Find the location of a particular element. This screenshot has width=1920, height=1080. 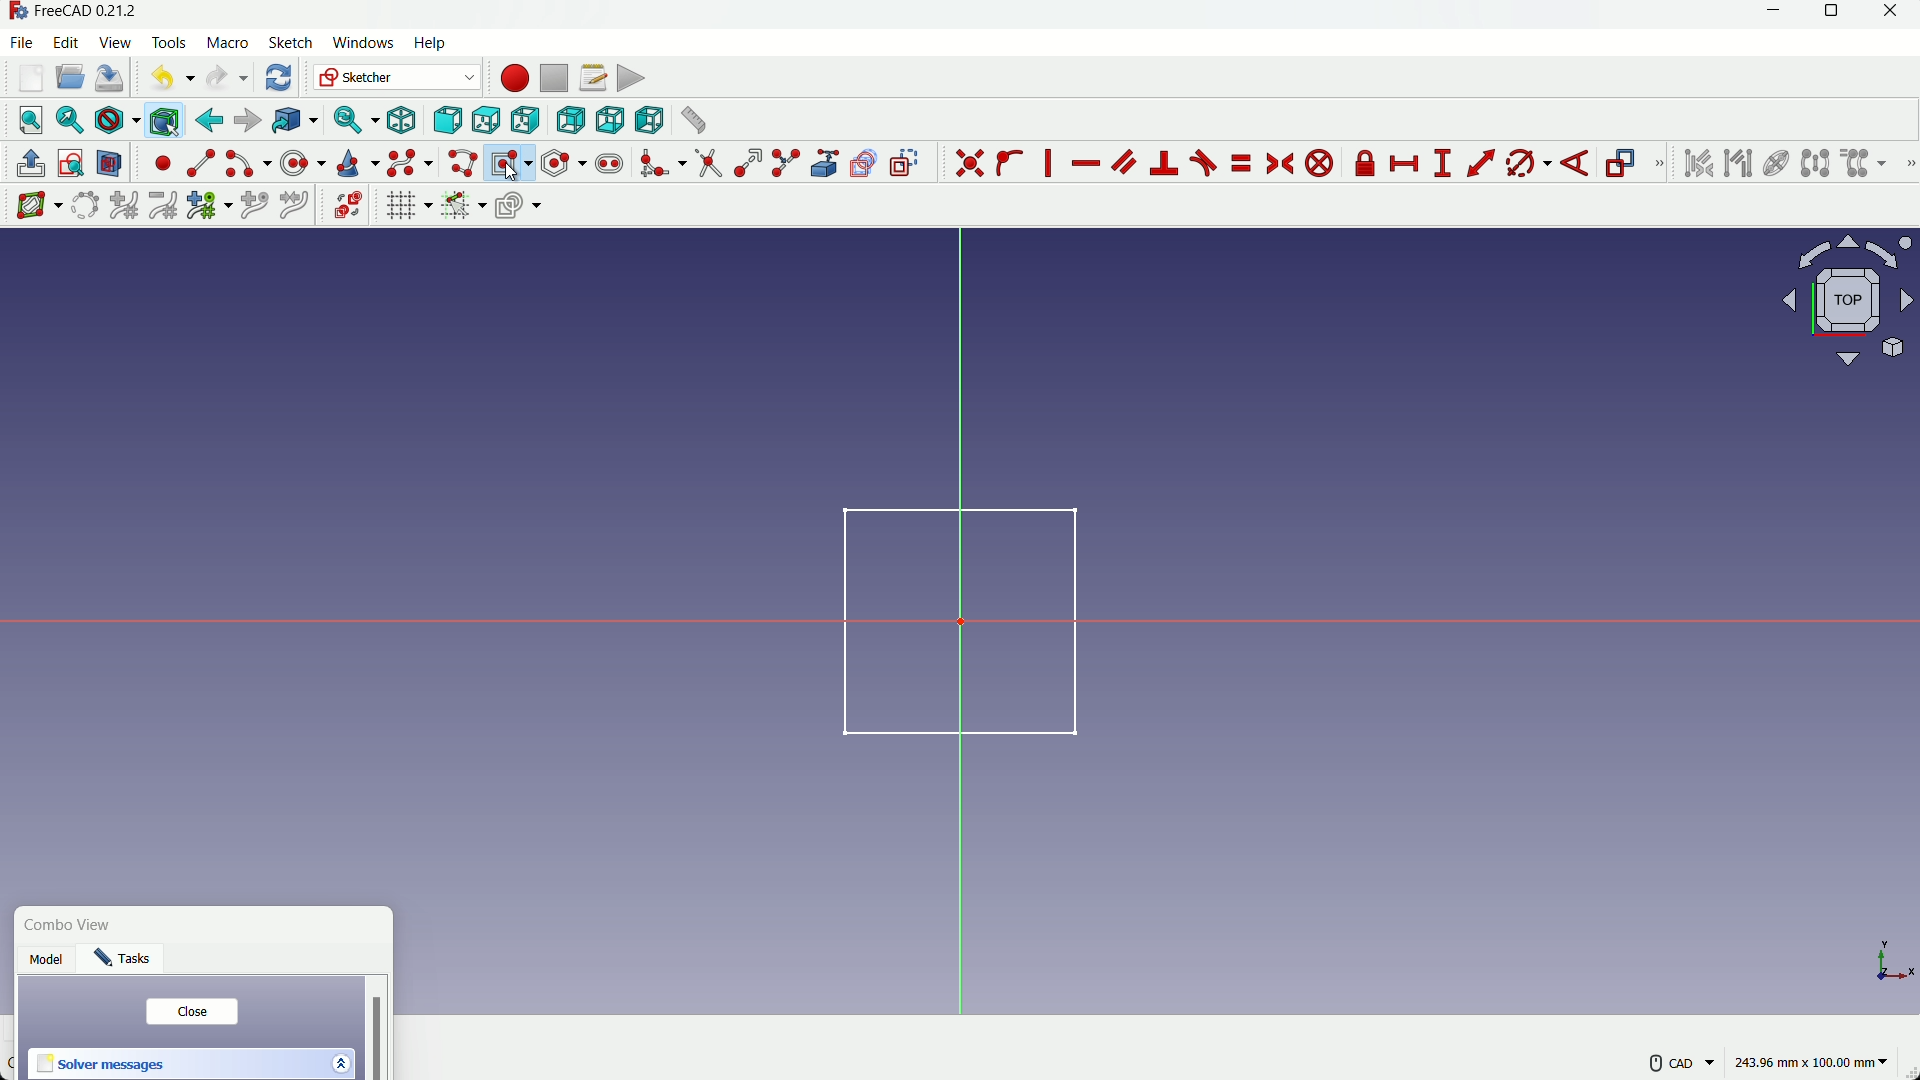

constraint tangent is located at coordinates (1204, 163).